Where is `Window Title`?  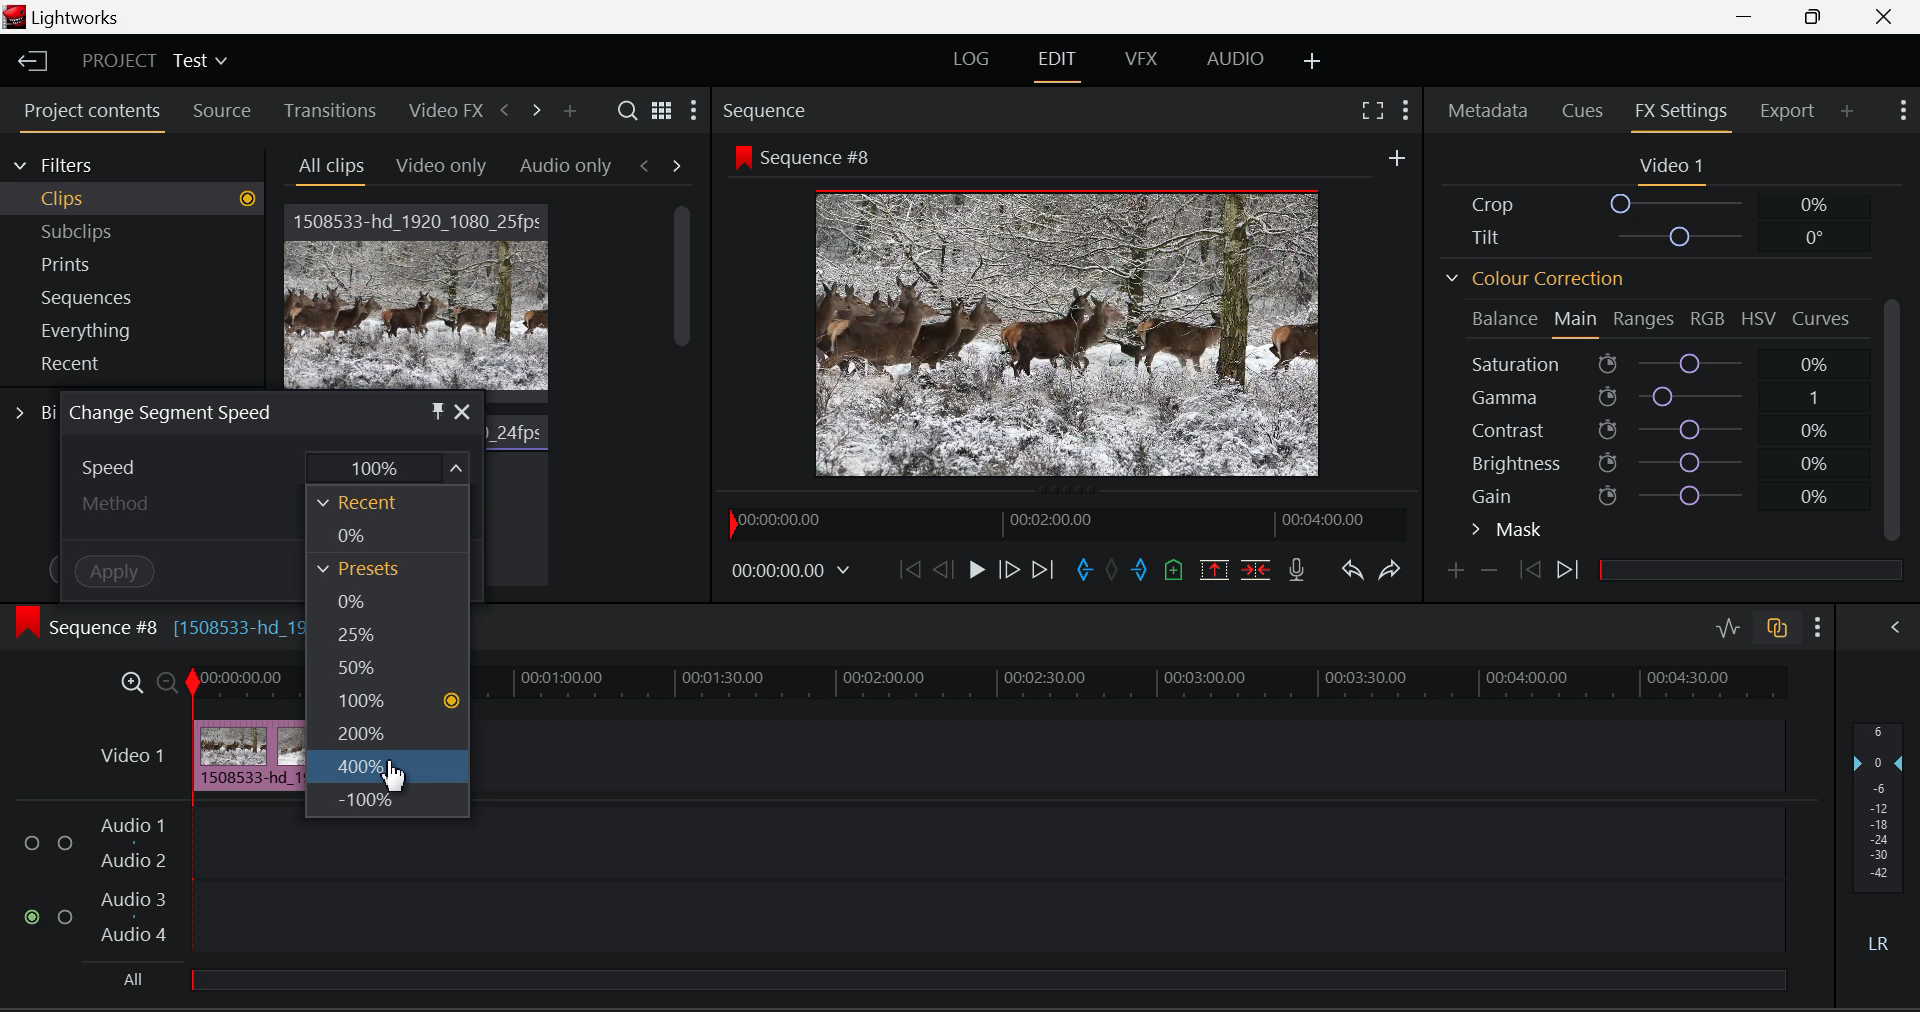 Window Title is located at coordinates (67, 18).